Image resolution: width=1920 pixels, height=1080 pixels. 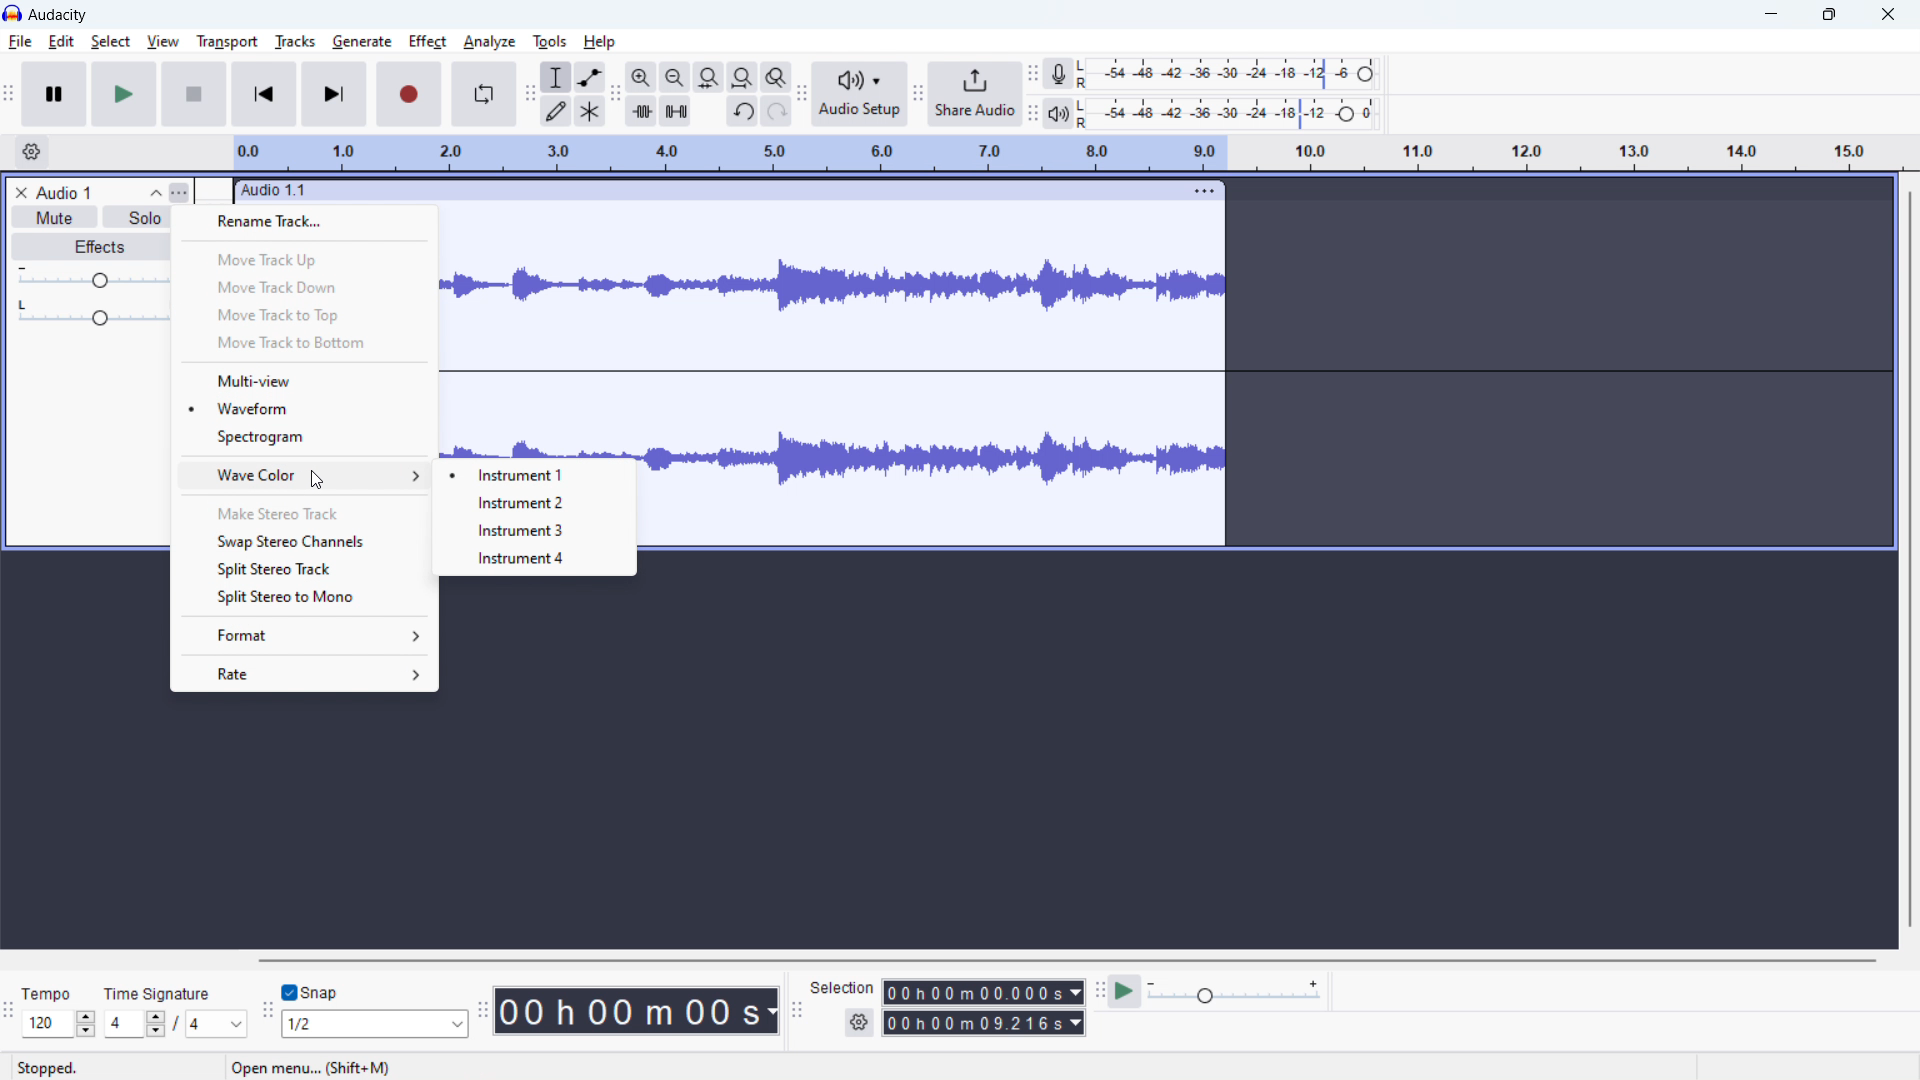 I want to click on undo, so click(x=742, y=111).